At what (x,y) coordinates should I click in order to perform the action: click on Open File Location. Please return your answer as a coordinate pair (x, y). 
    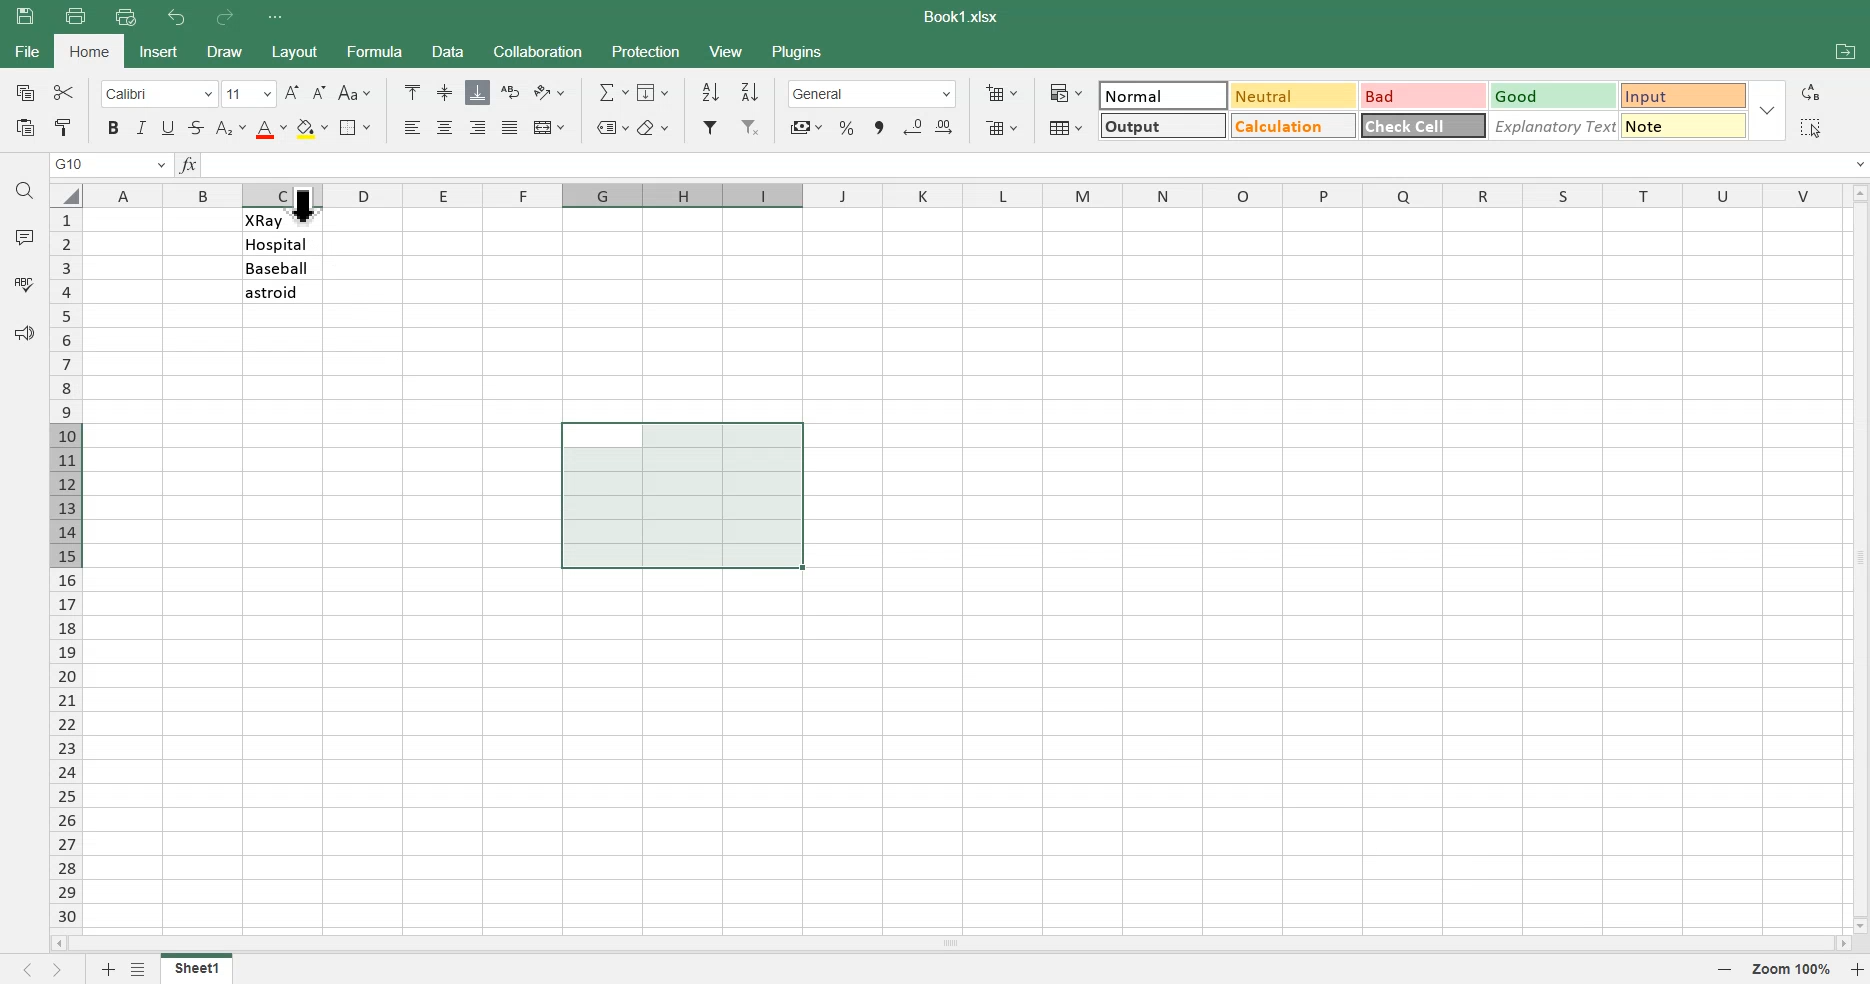
    Looking at the image, I should click on (1845, 54).